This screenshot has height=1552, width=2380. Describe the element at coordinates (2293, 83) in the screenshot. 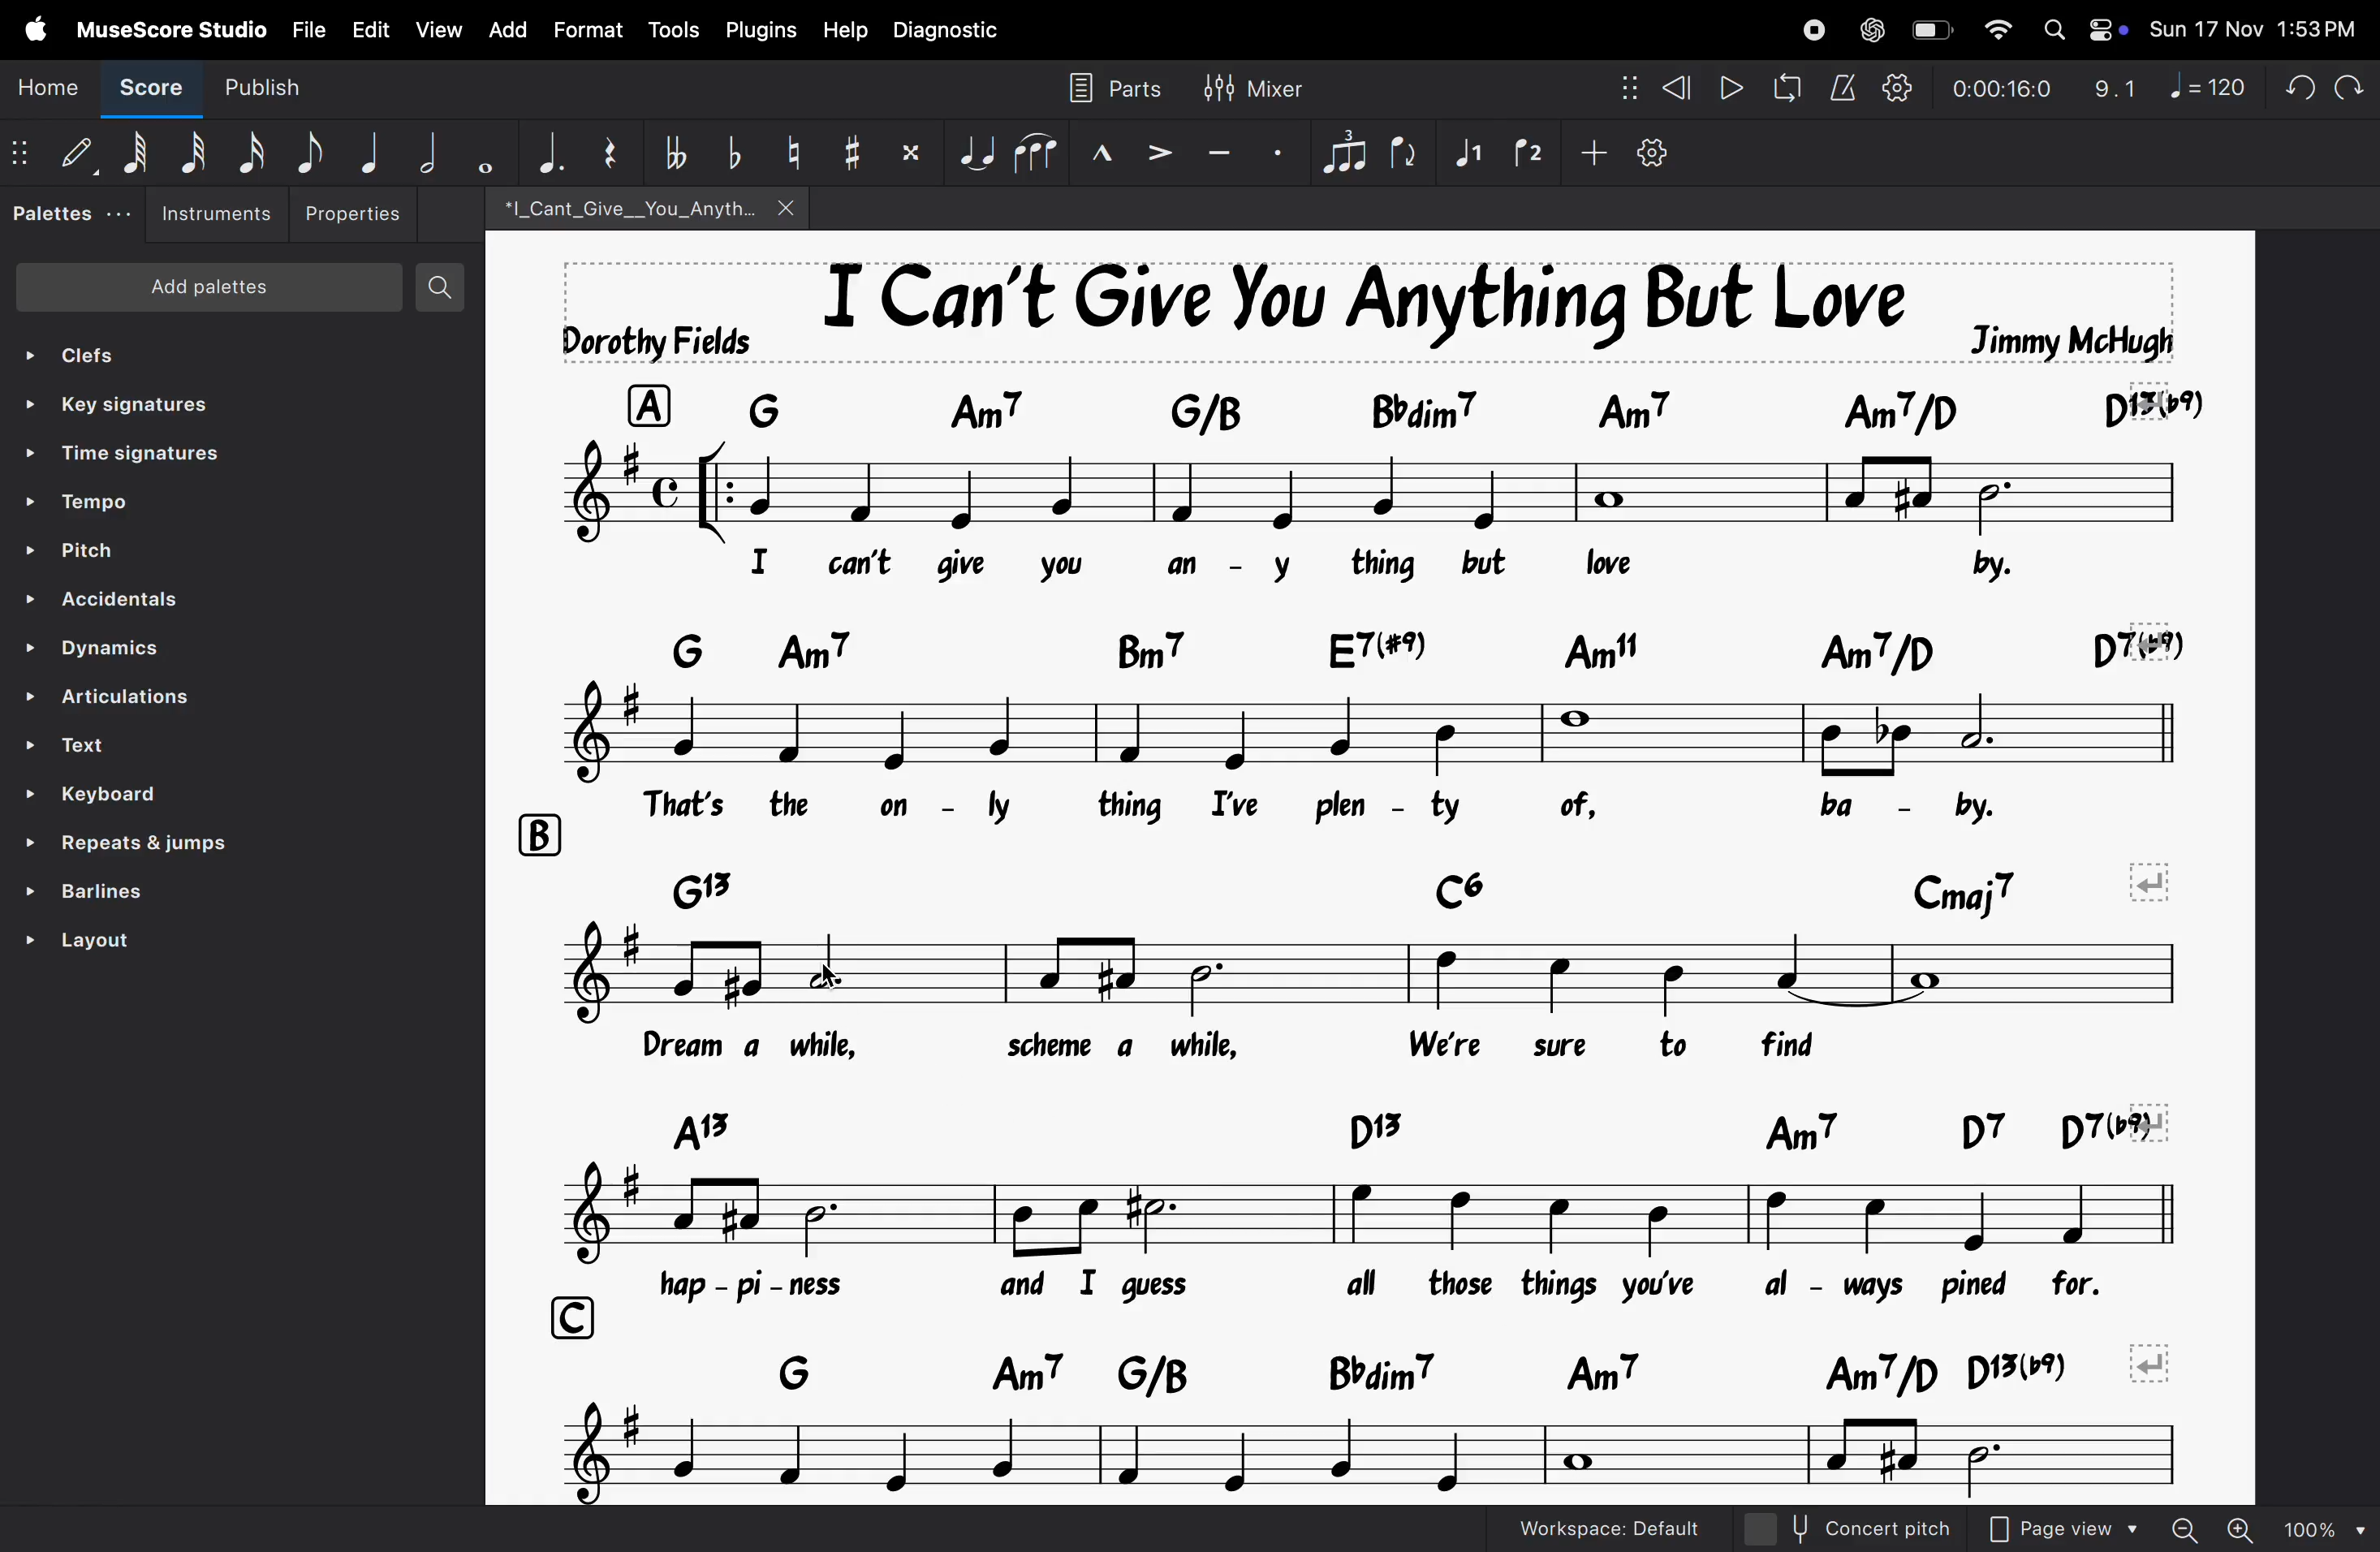

I see `undo` at that location.